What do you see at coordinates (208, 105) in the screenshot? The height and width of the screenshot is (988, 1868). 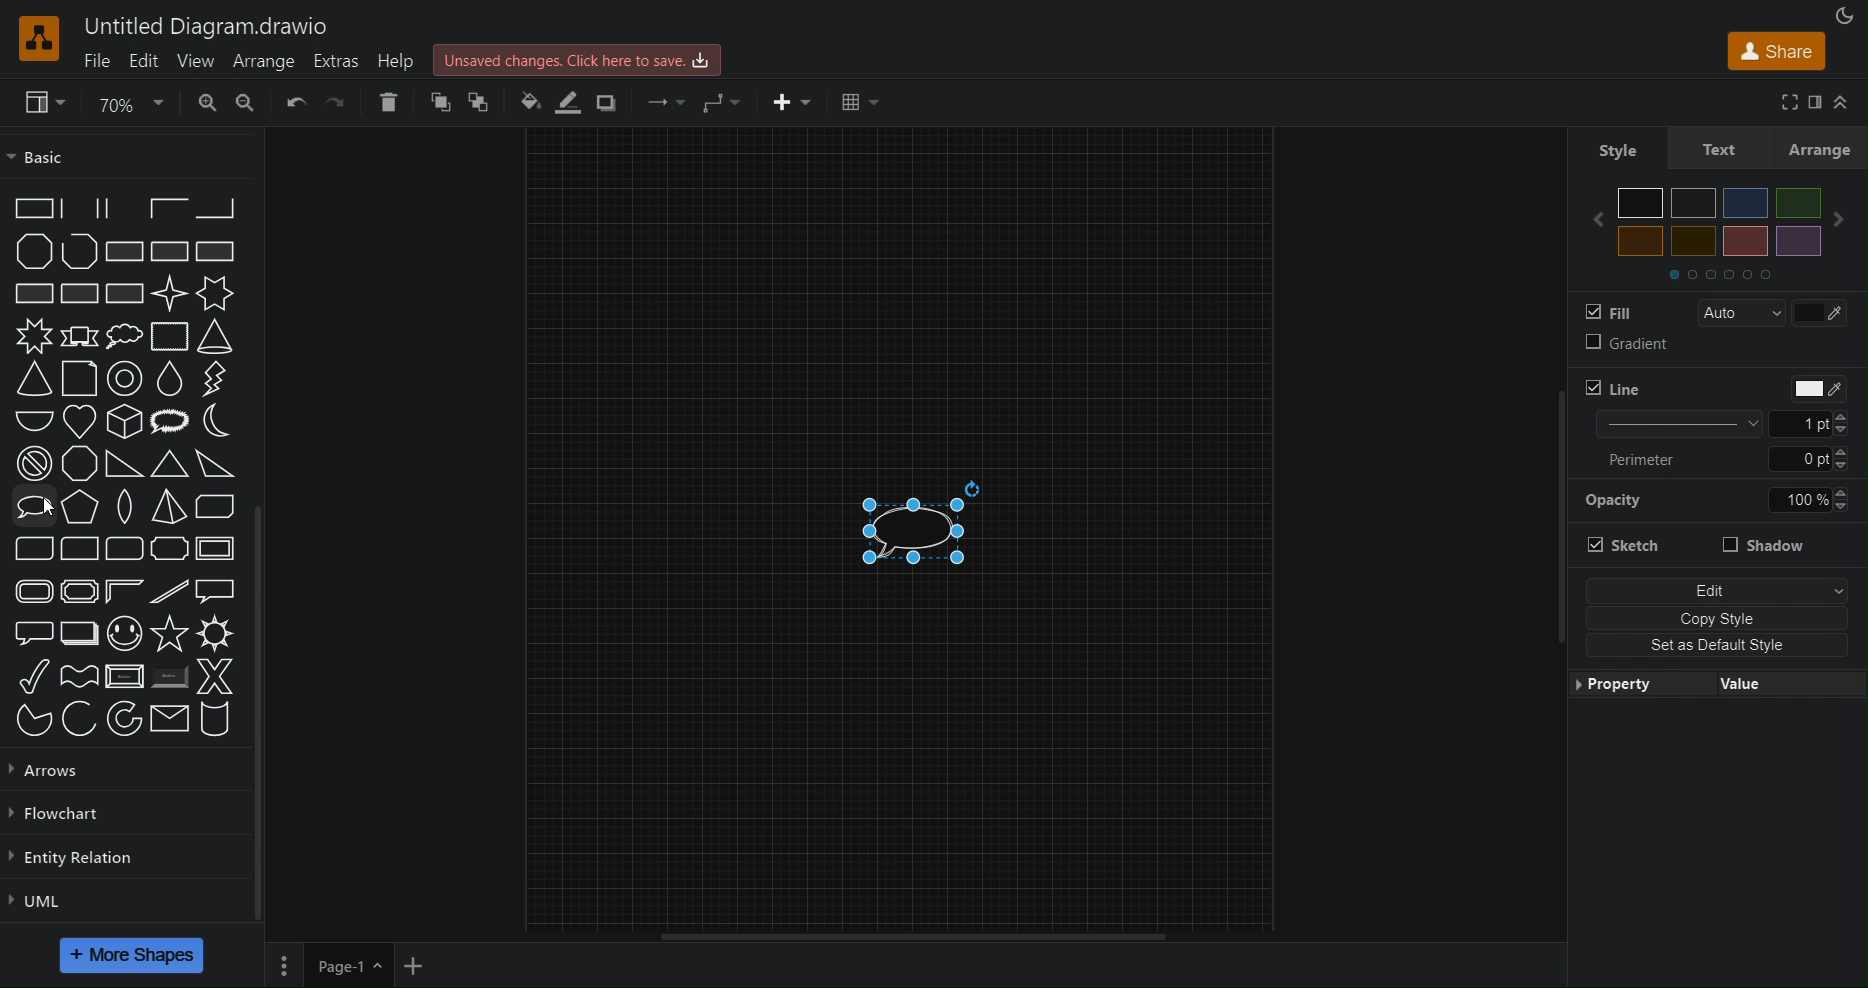 I see `Zoom In` at bounding box center [208, 105].